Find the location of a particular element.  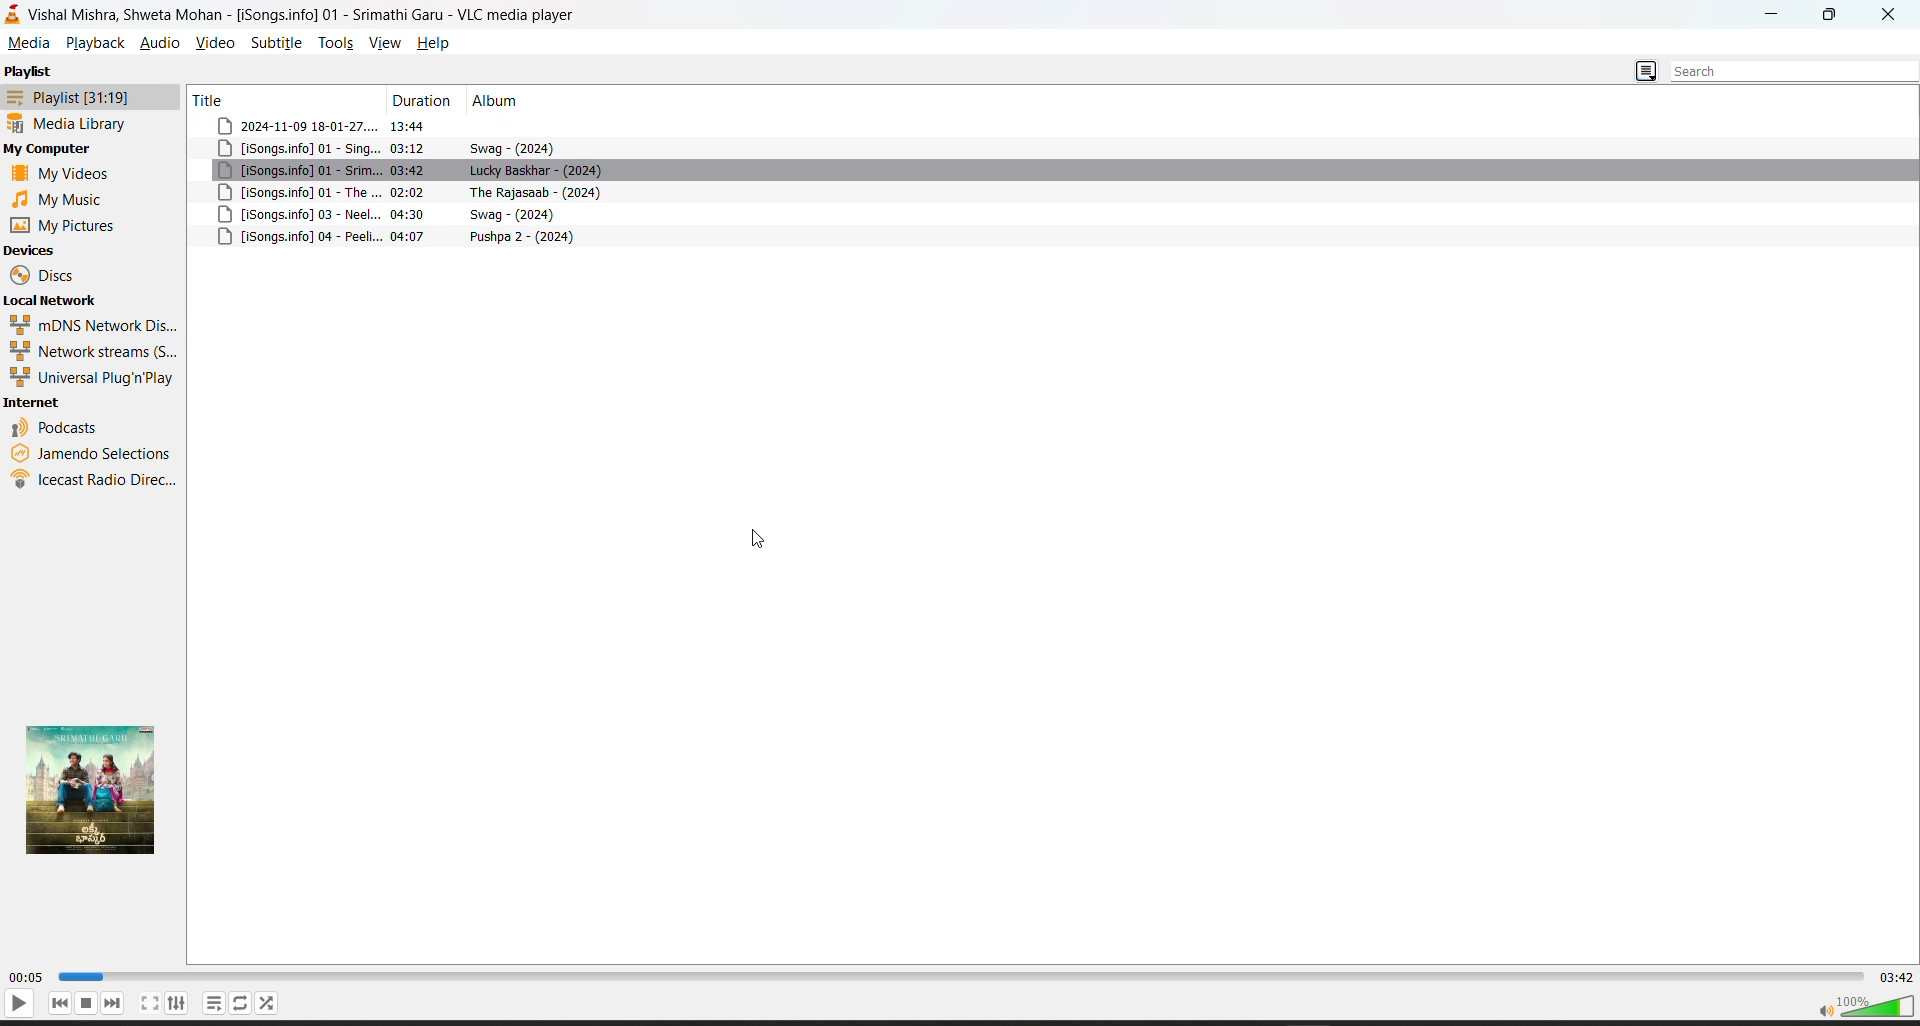

videos is located at coordinates (61, 174).